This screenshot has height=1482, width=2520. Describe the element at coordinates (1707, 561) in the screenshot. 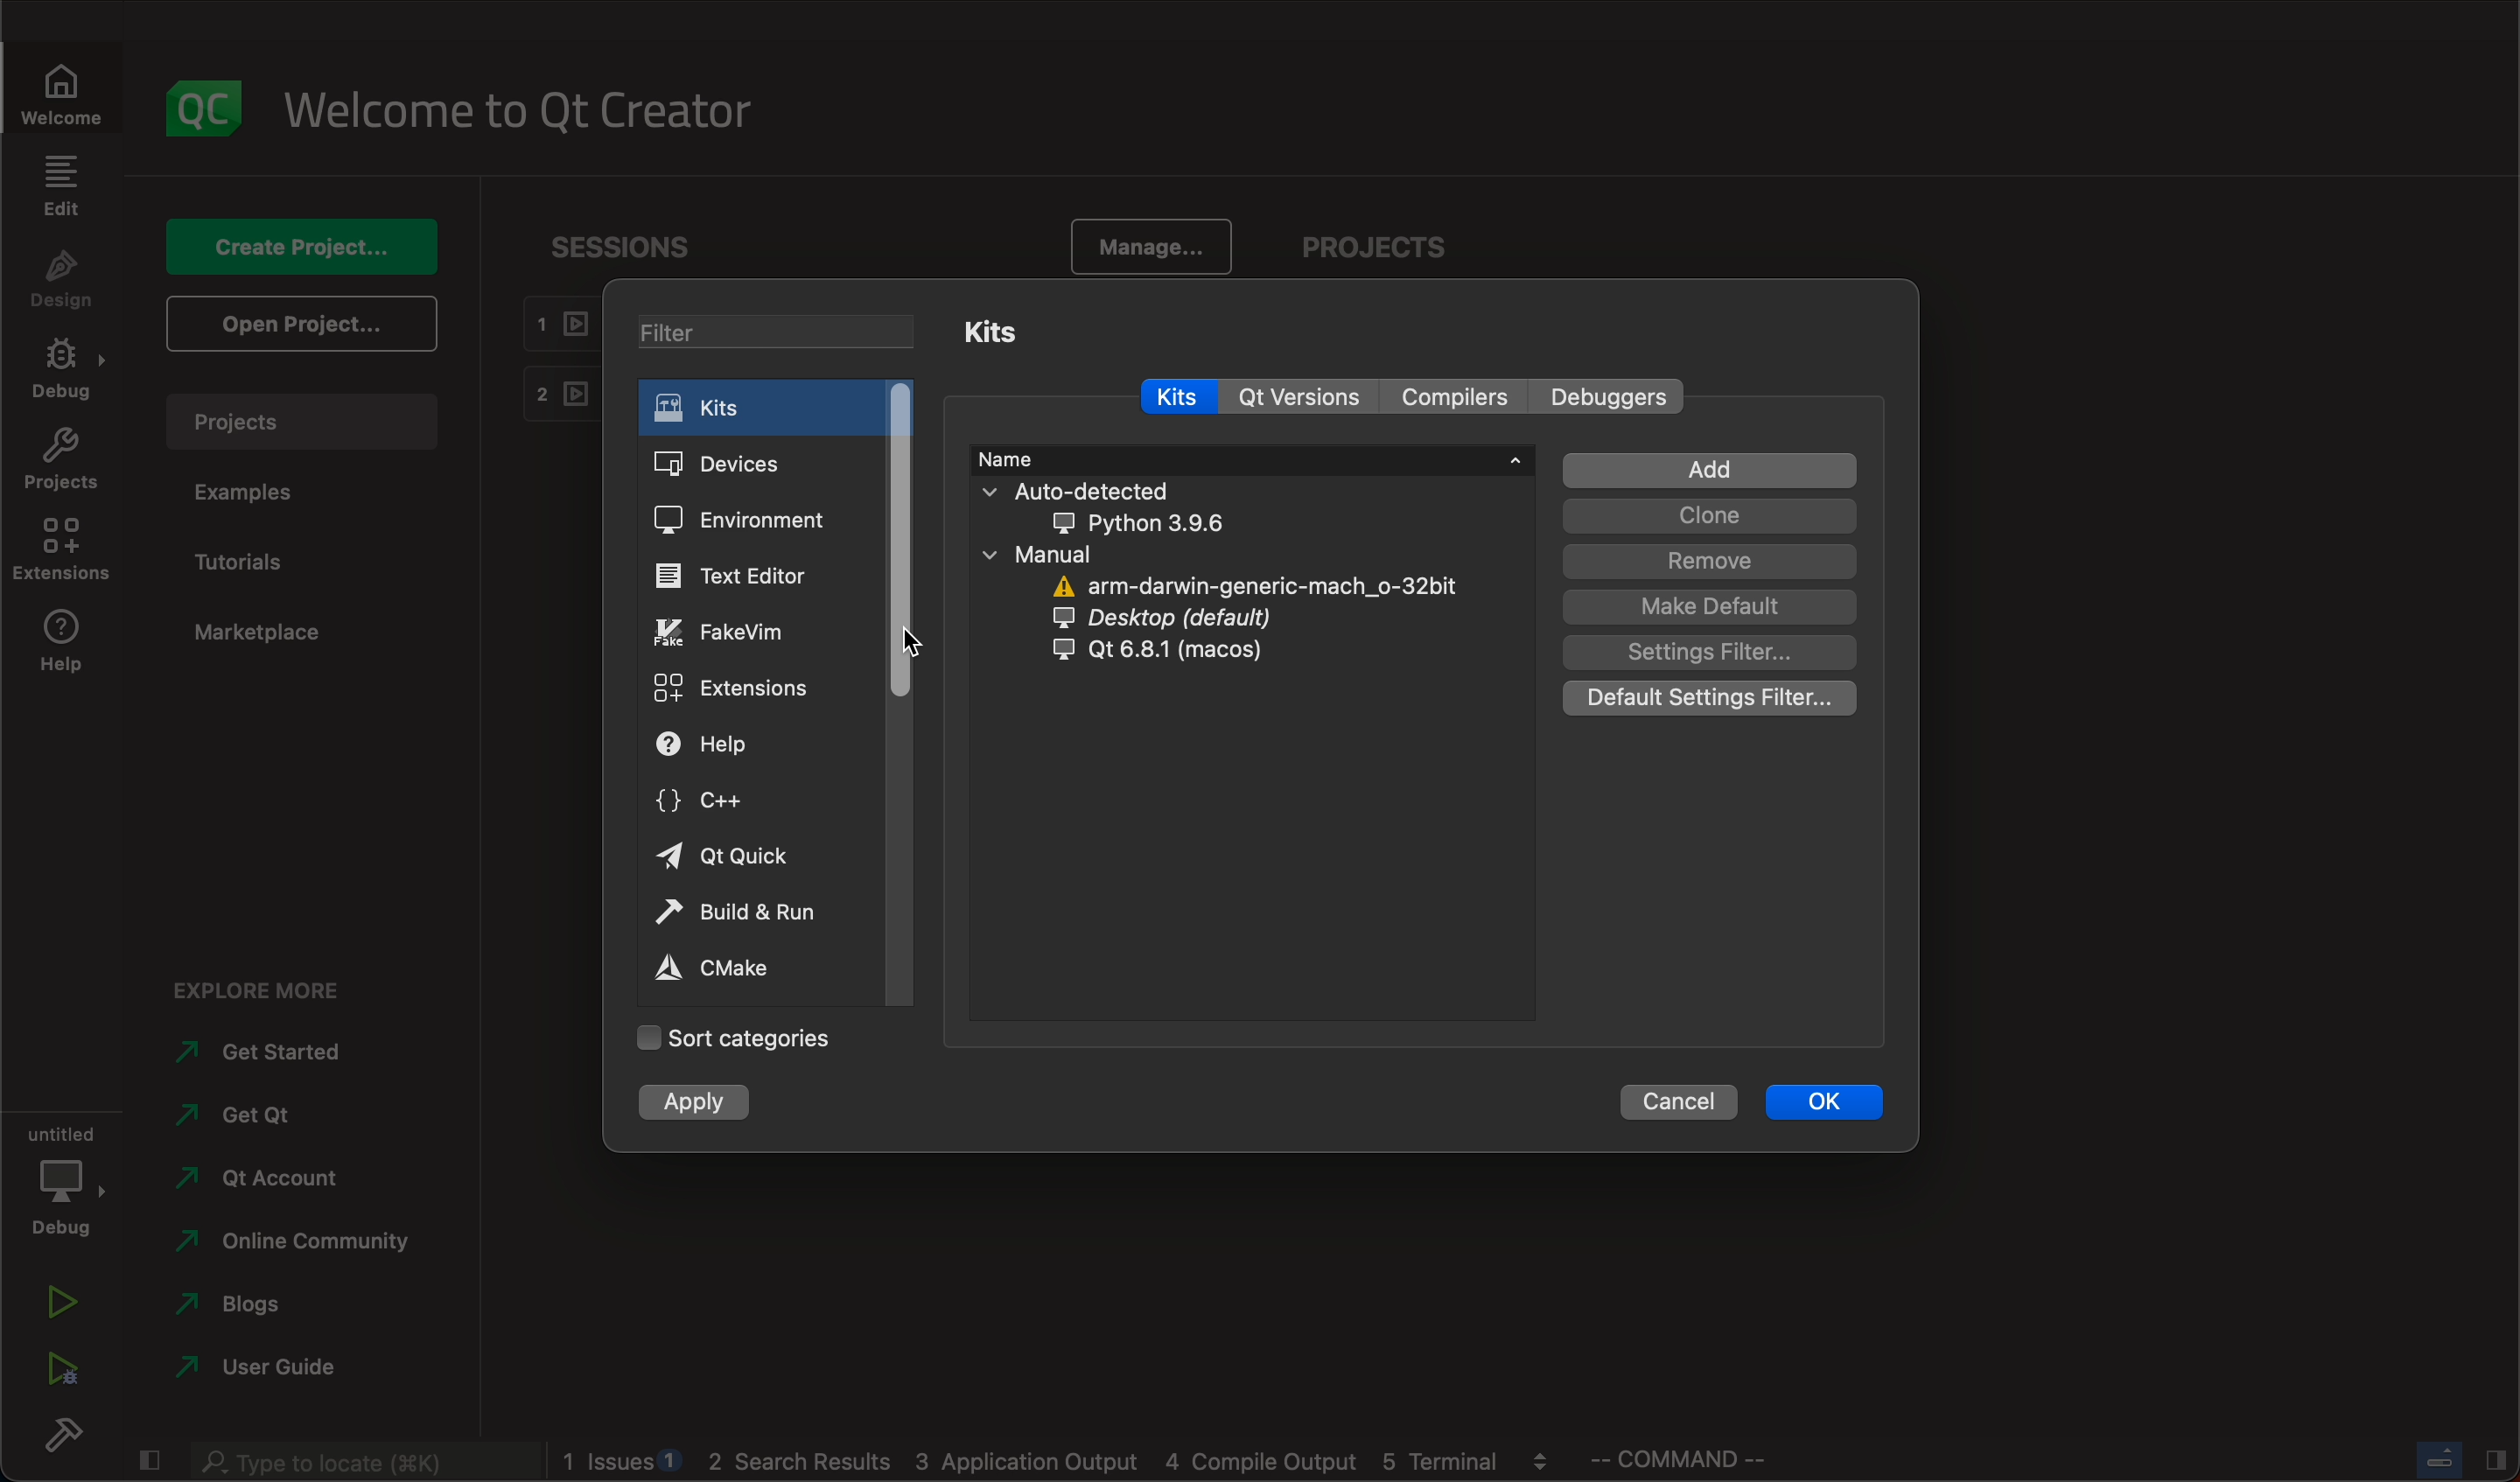

I see `remove` at that location.